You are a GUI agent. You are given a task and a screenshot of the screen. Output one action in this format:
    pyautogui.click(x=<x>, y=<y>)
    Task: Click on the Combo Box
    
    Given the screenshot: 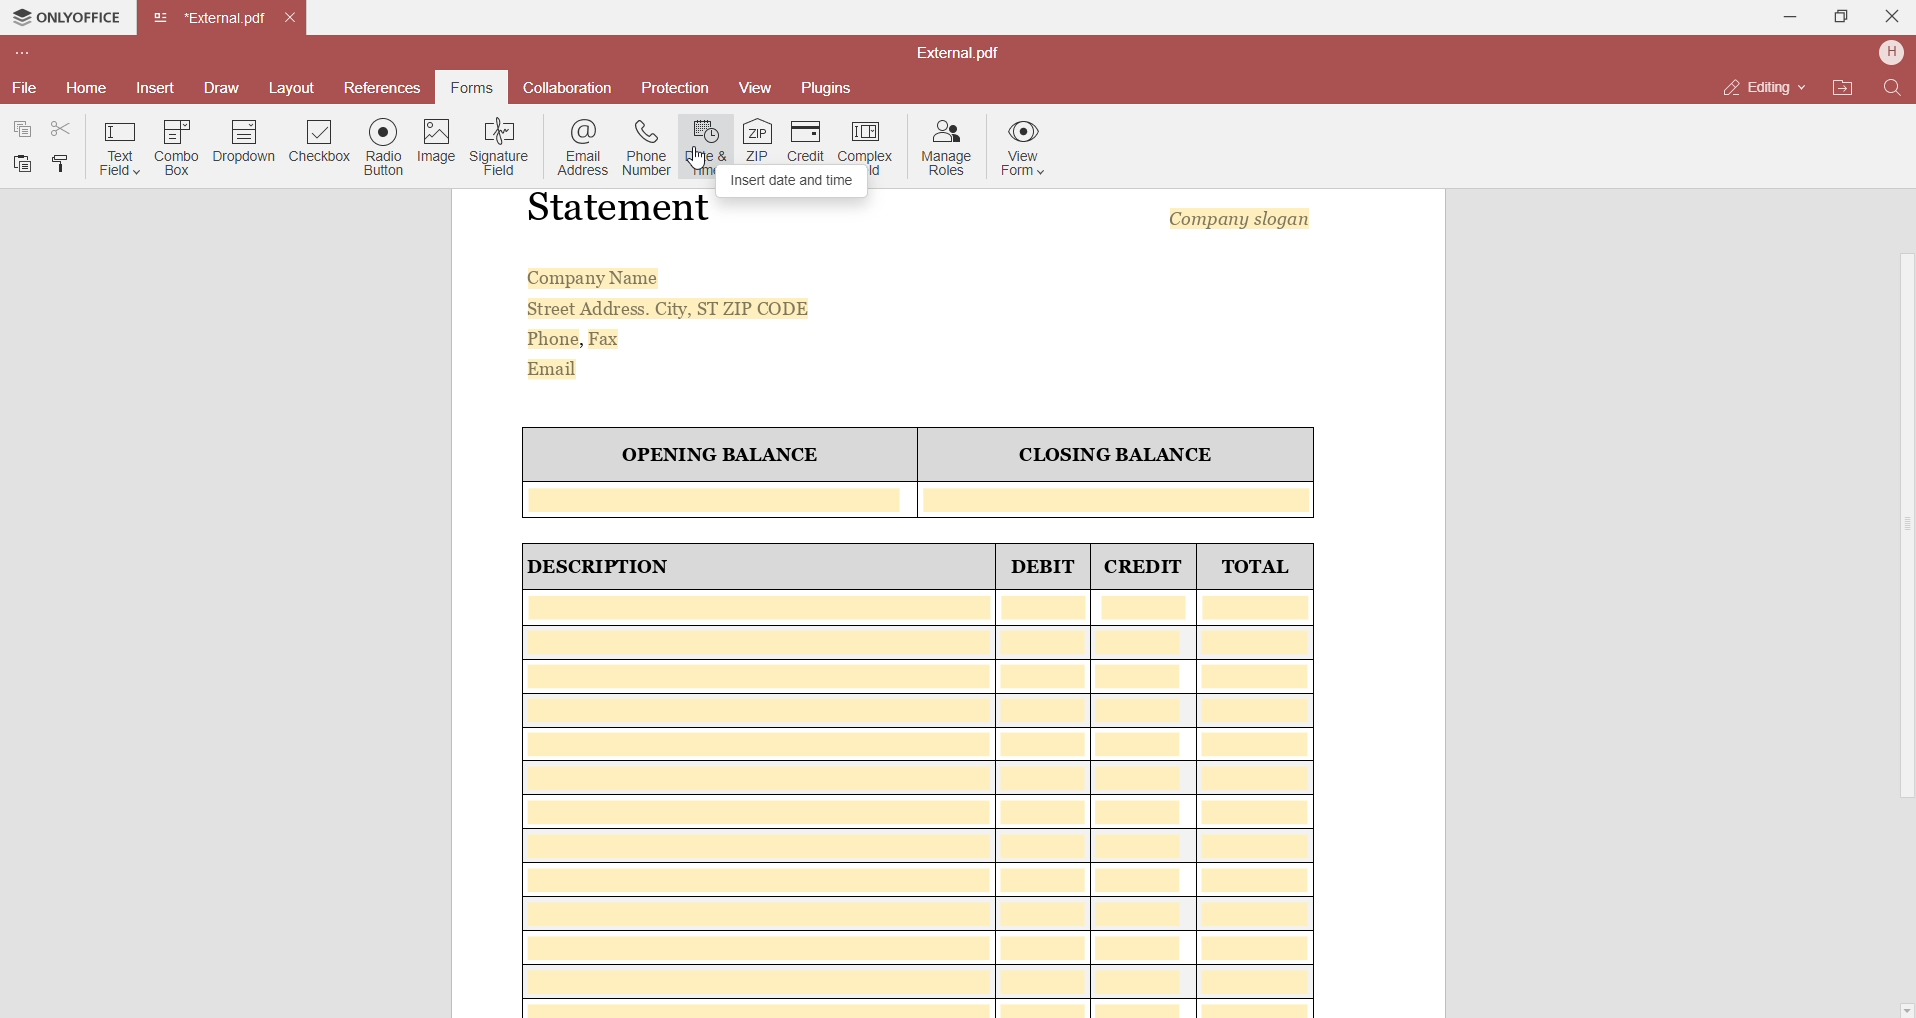 What is the action you would take?
    pyautogui.click(x=175, y=148)
    